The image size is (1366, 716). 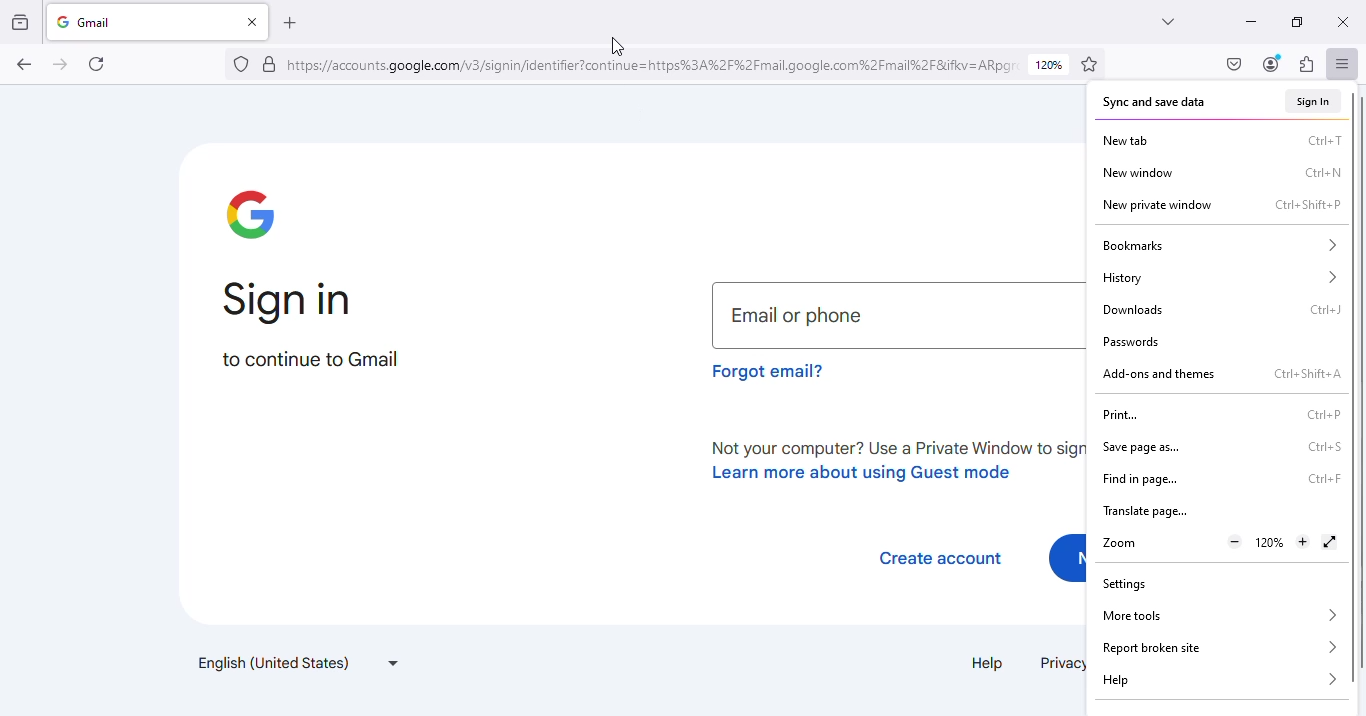 I want to click on 120%, so click(x=1049, y=64).